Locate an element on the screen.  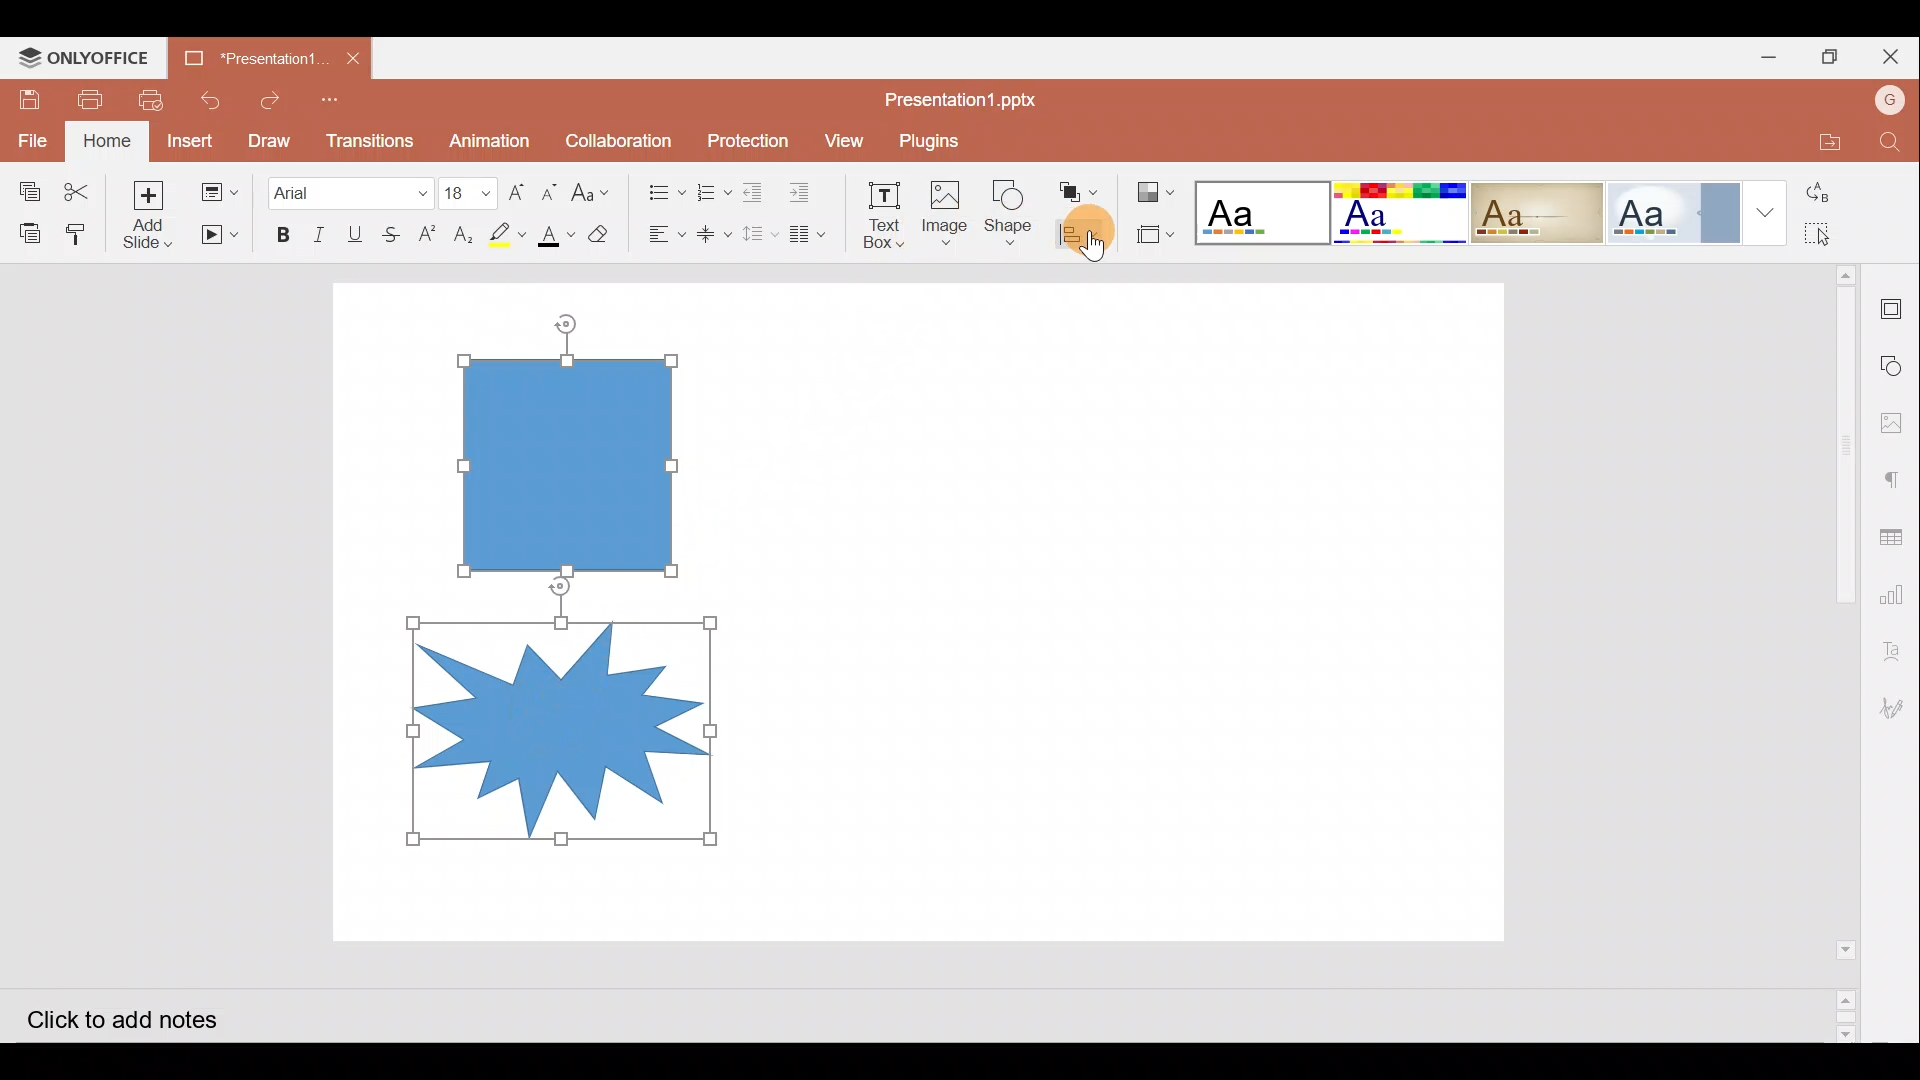
Quick print is located at coordinates (155, 96).